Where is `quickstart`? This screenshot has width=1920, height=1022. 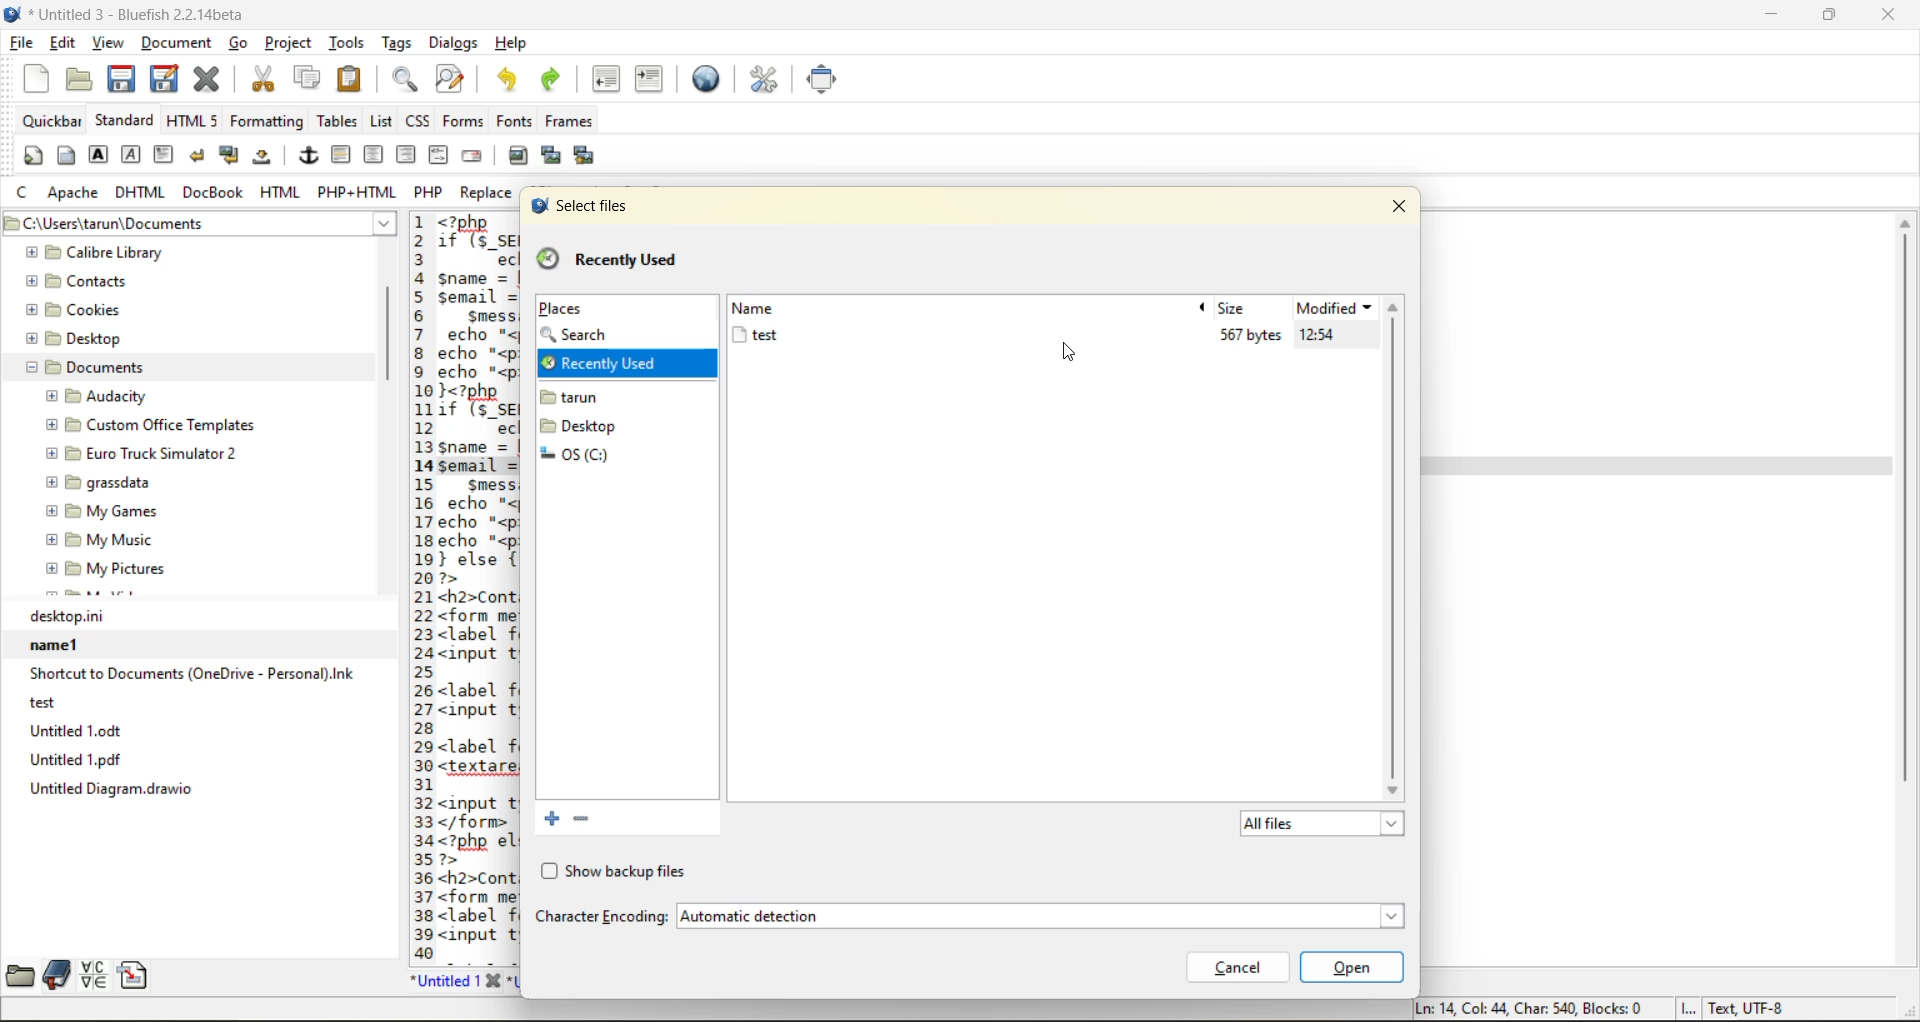
quickstart is located at coordinates (31, 158).